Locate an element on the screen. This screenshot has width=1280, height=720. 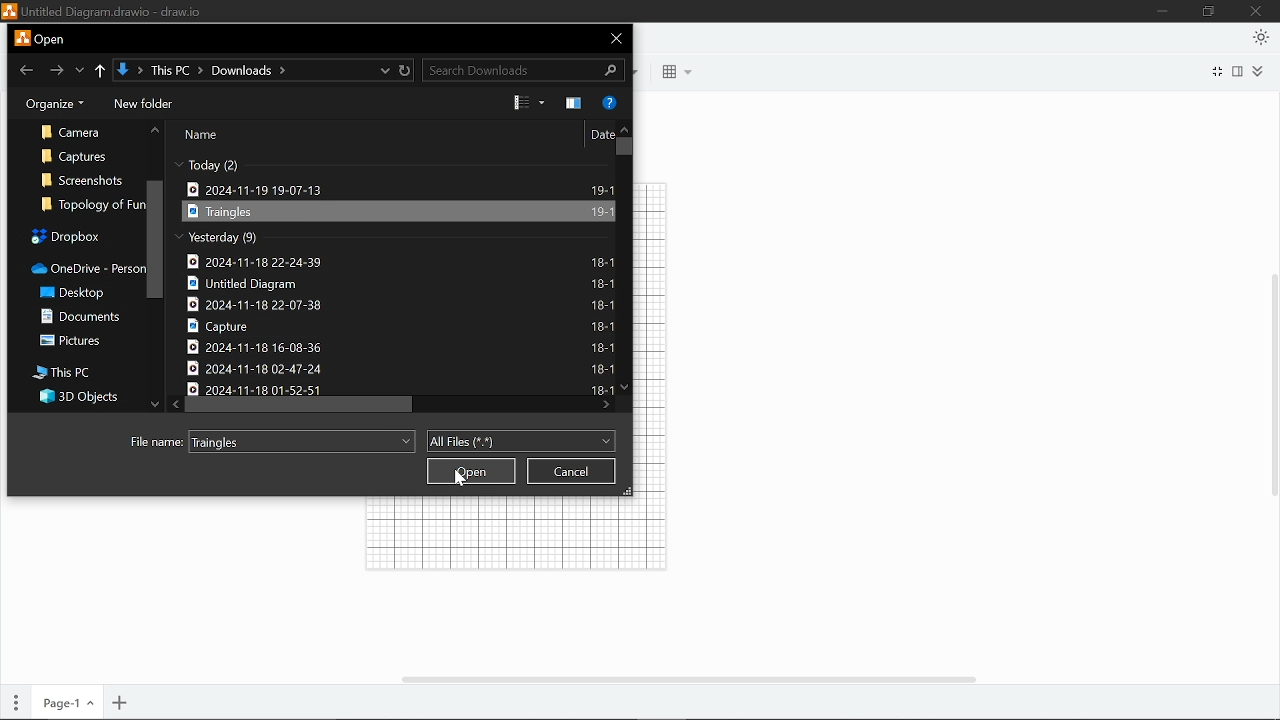
Camera is located at coordinates (75, 132).